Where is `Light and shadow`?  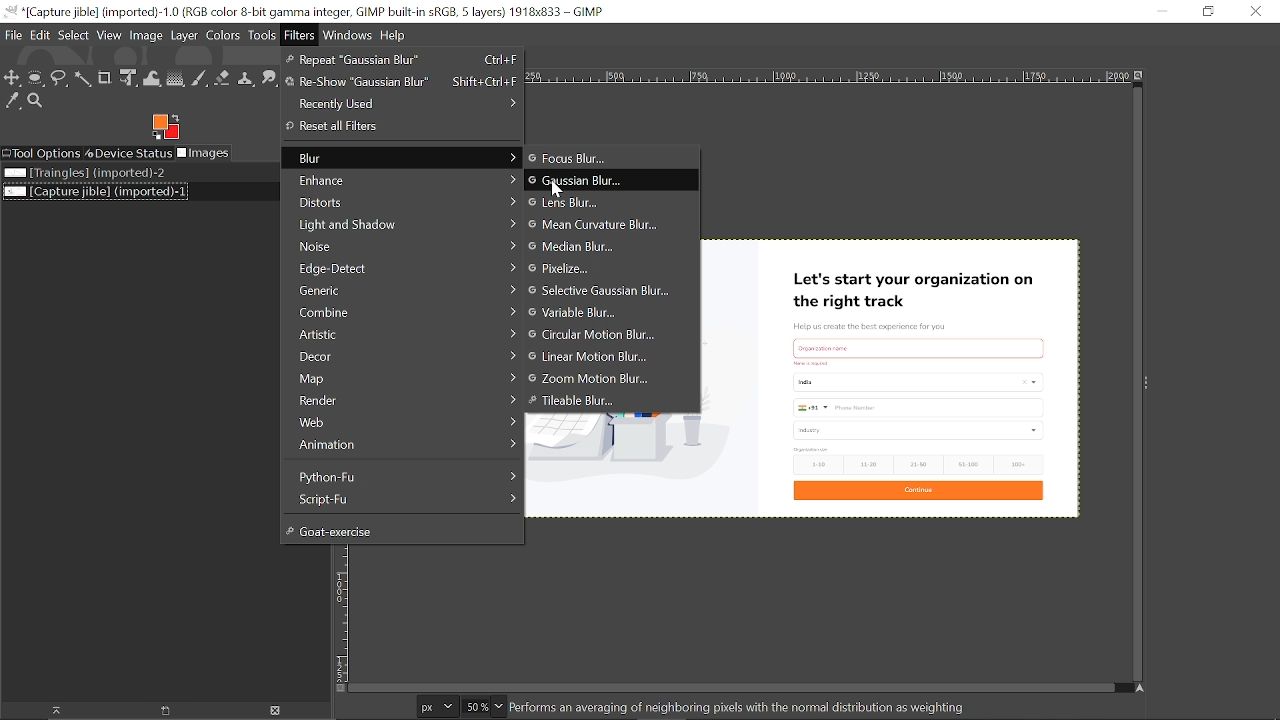 Light and shadow is located at coordinates (404, 223).